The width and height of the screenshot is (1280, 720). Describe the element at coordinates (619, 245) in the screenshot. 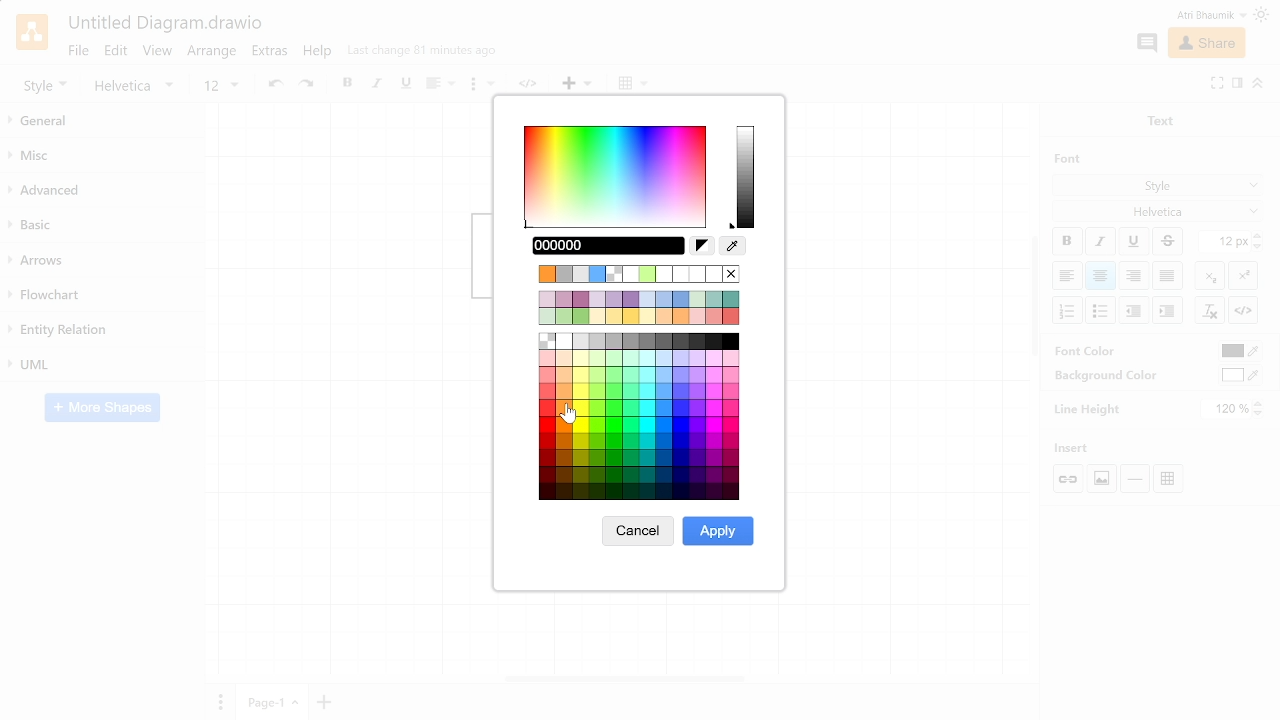

I see `Current color` at that location.